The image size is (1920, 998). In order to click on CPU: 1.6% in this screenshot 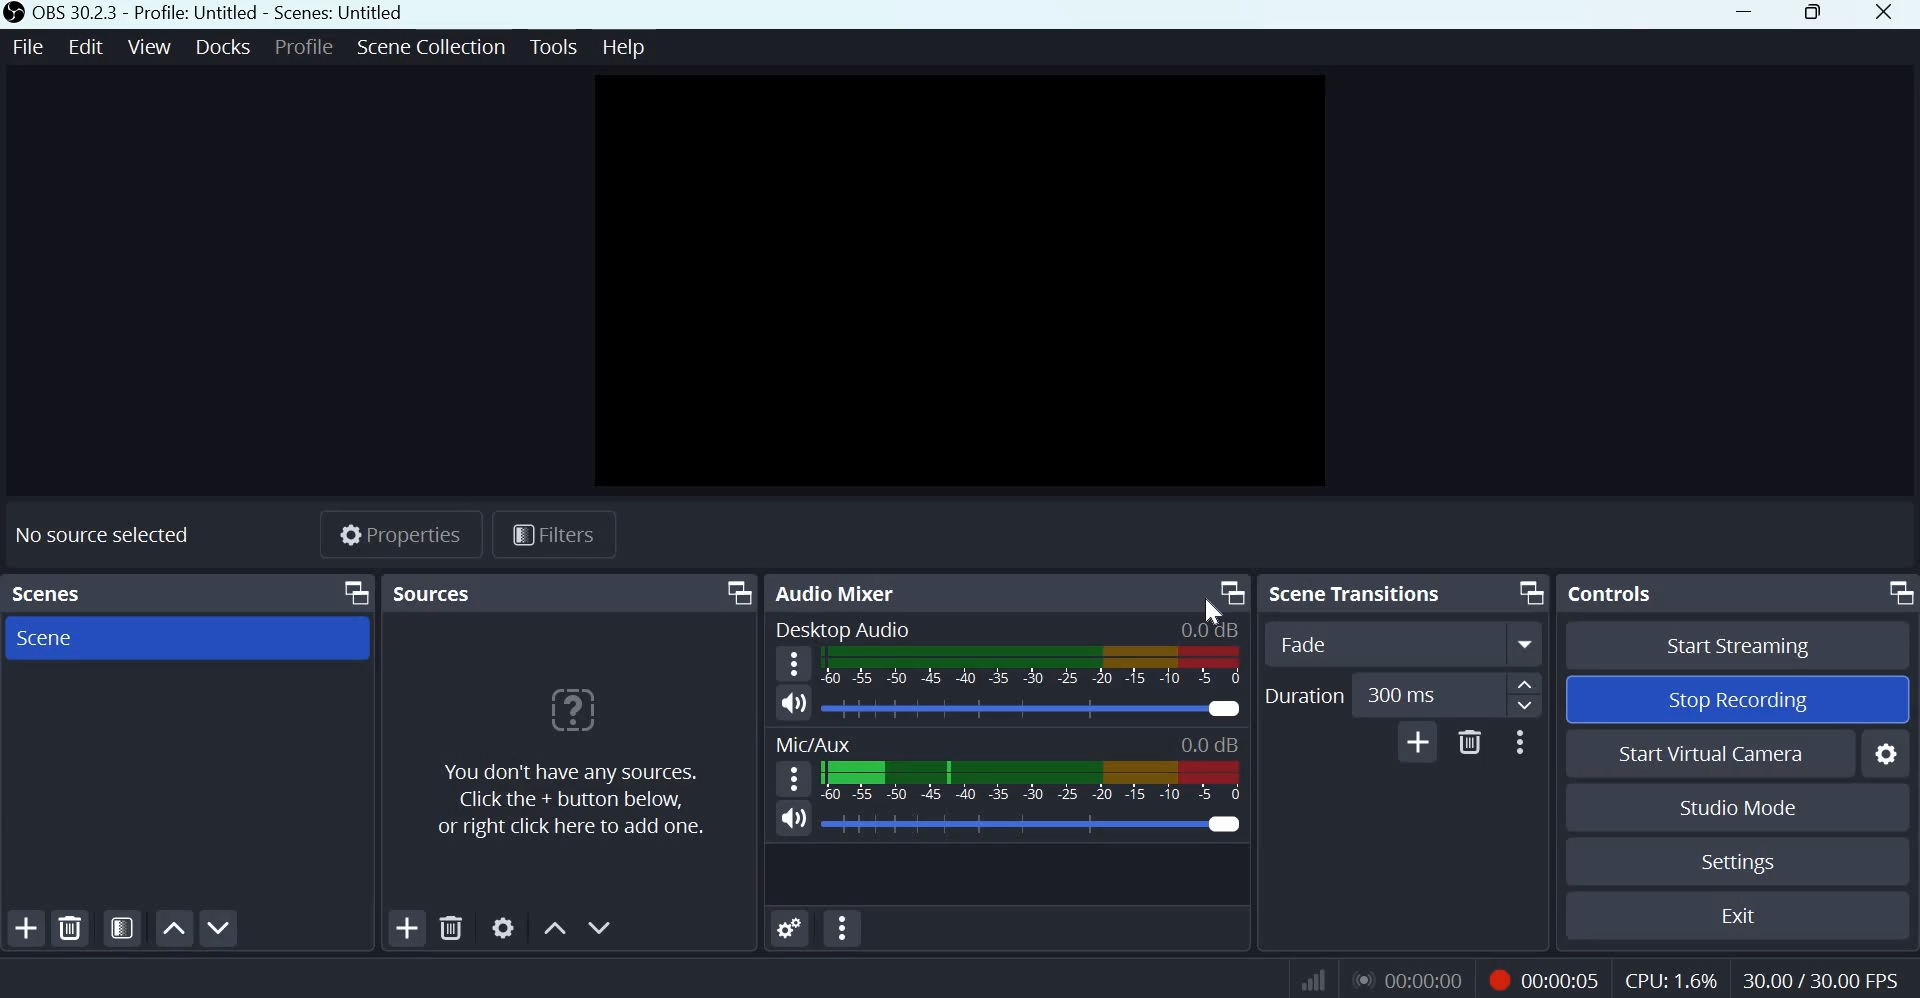, I will do `click(1673, 974)`.